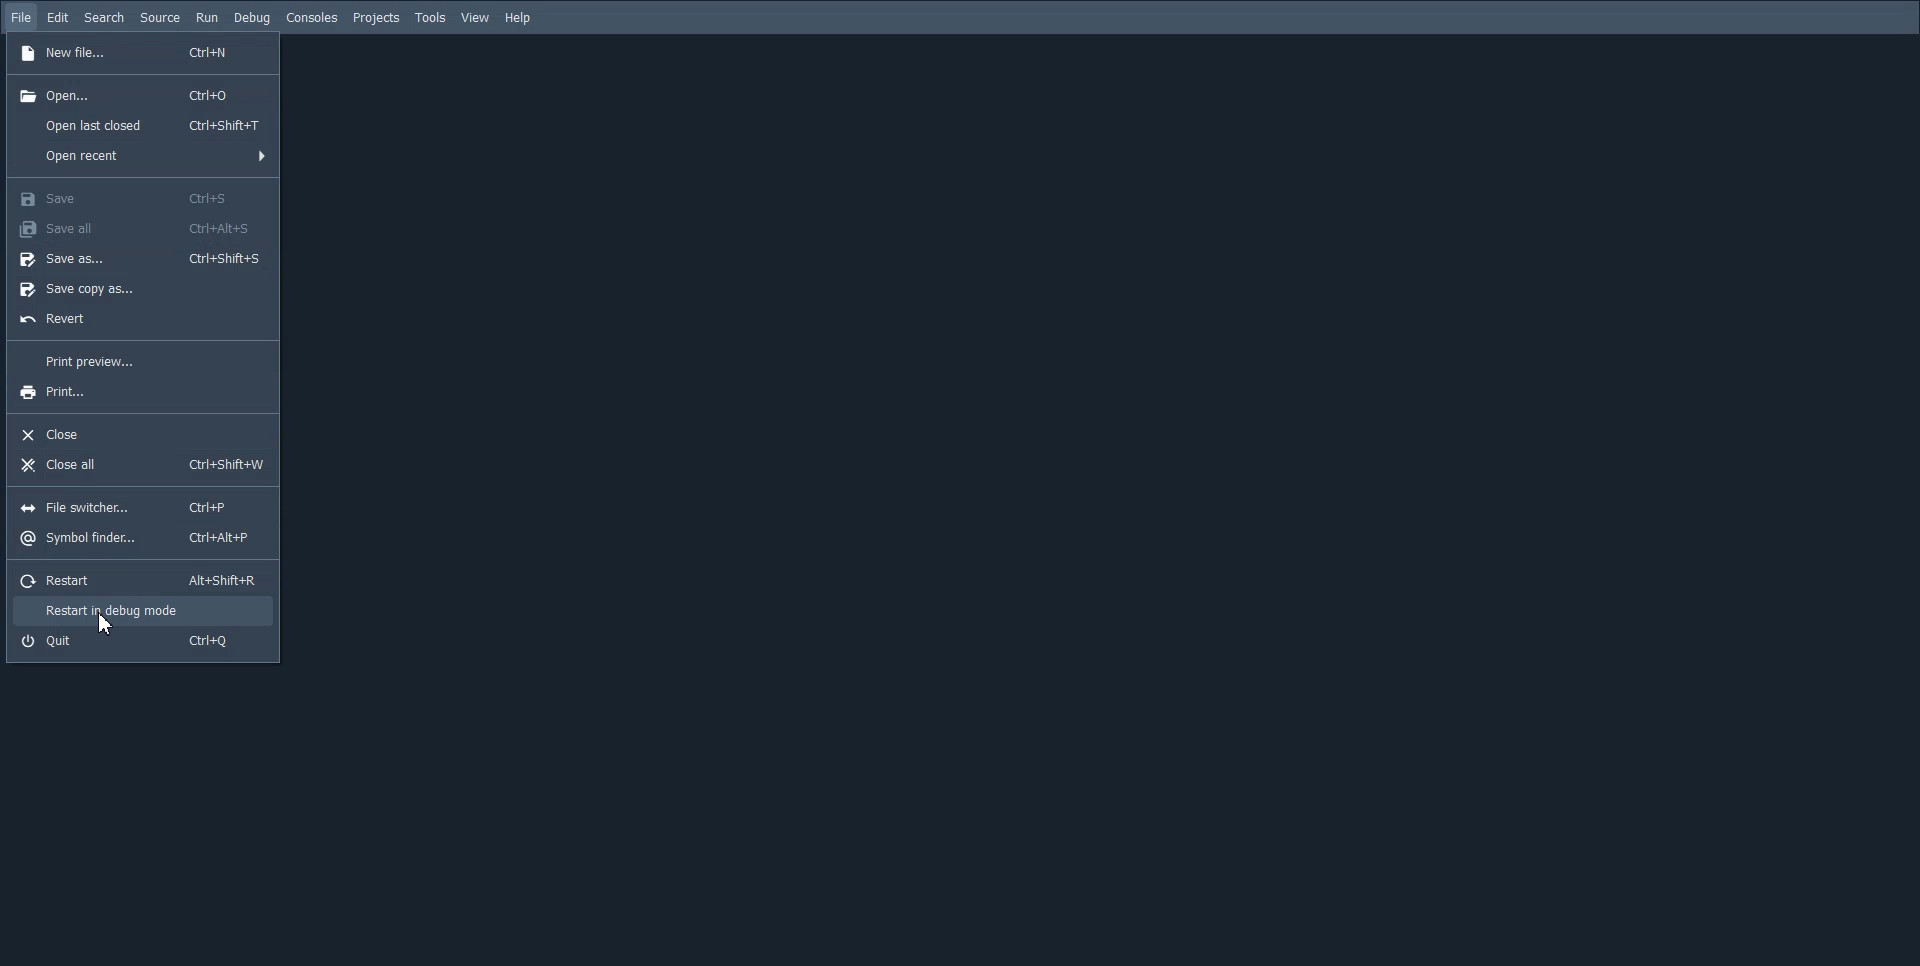  Describe the element at coordinates (139, 287) in the screenshot. I see `Save copy as` at that location.